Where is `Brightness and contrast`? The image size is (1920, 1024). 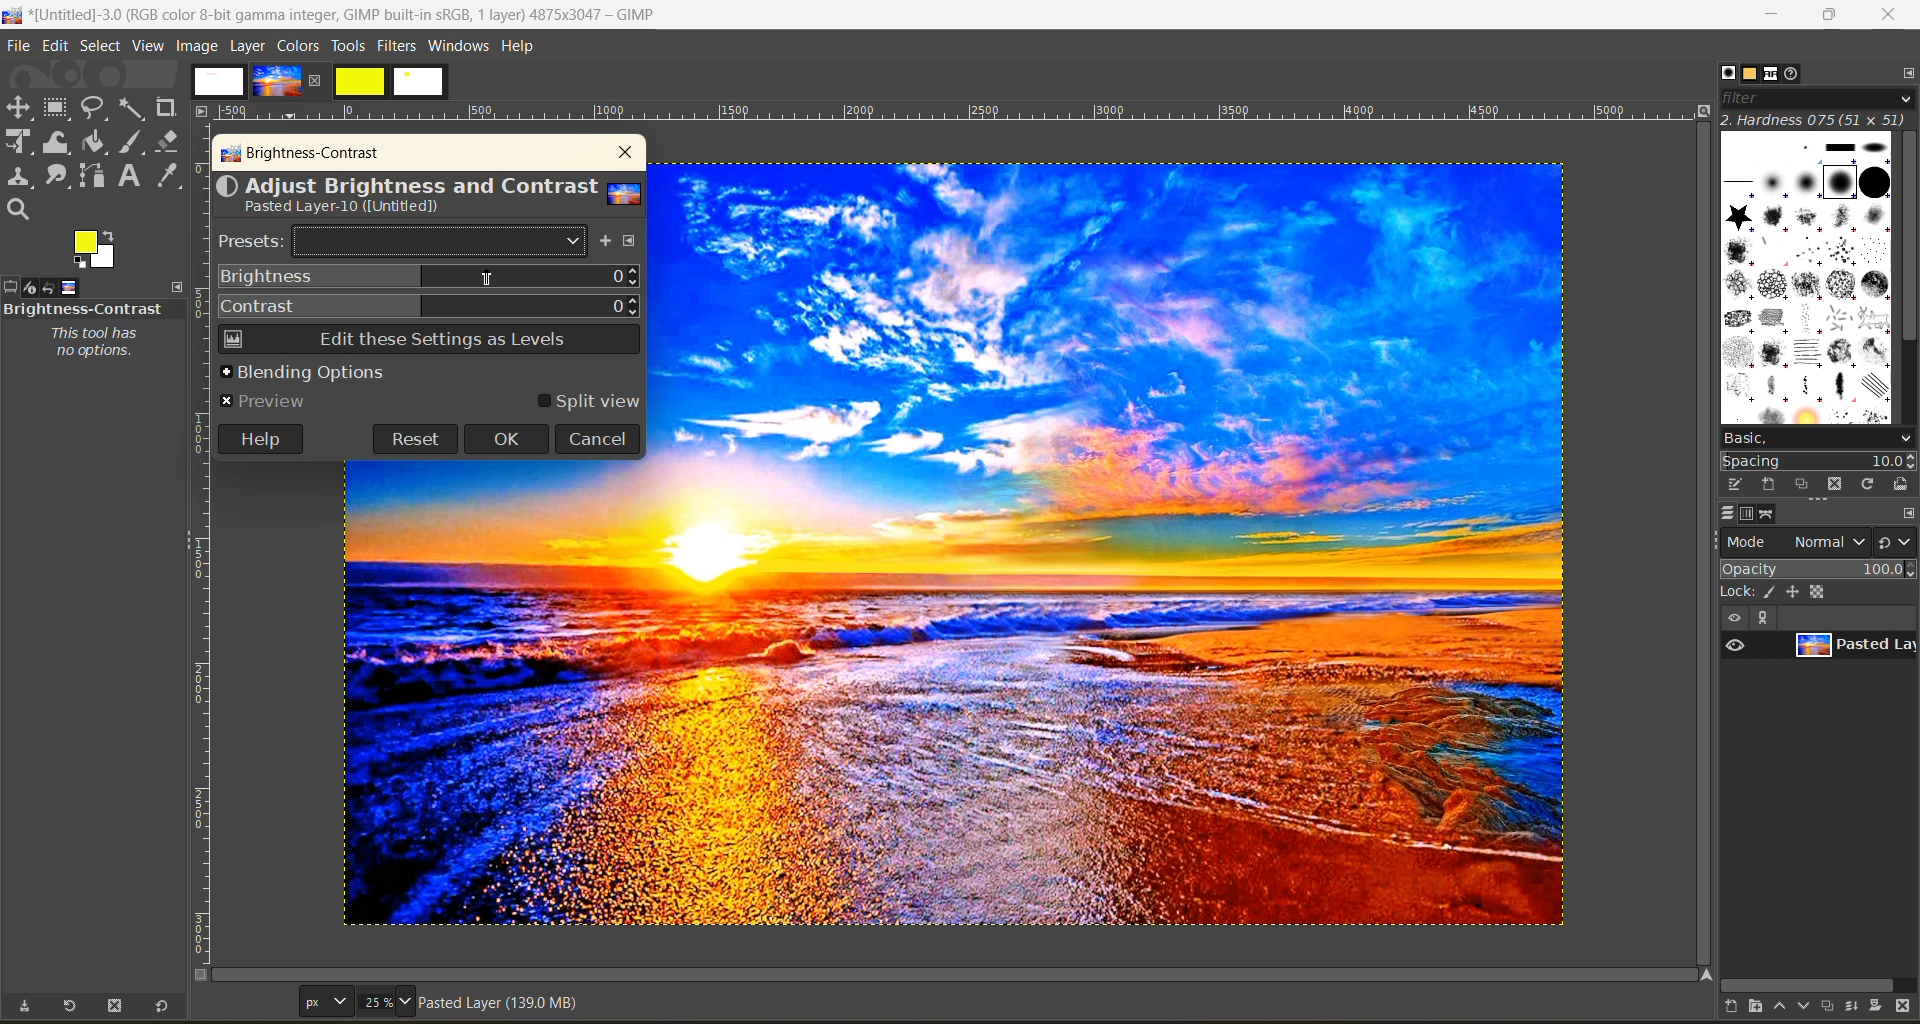 Brightness and contrast is located at coordinates (84, 308).